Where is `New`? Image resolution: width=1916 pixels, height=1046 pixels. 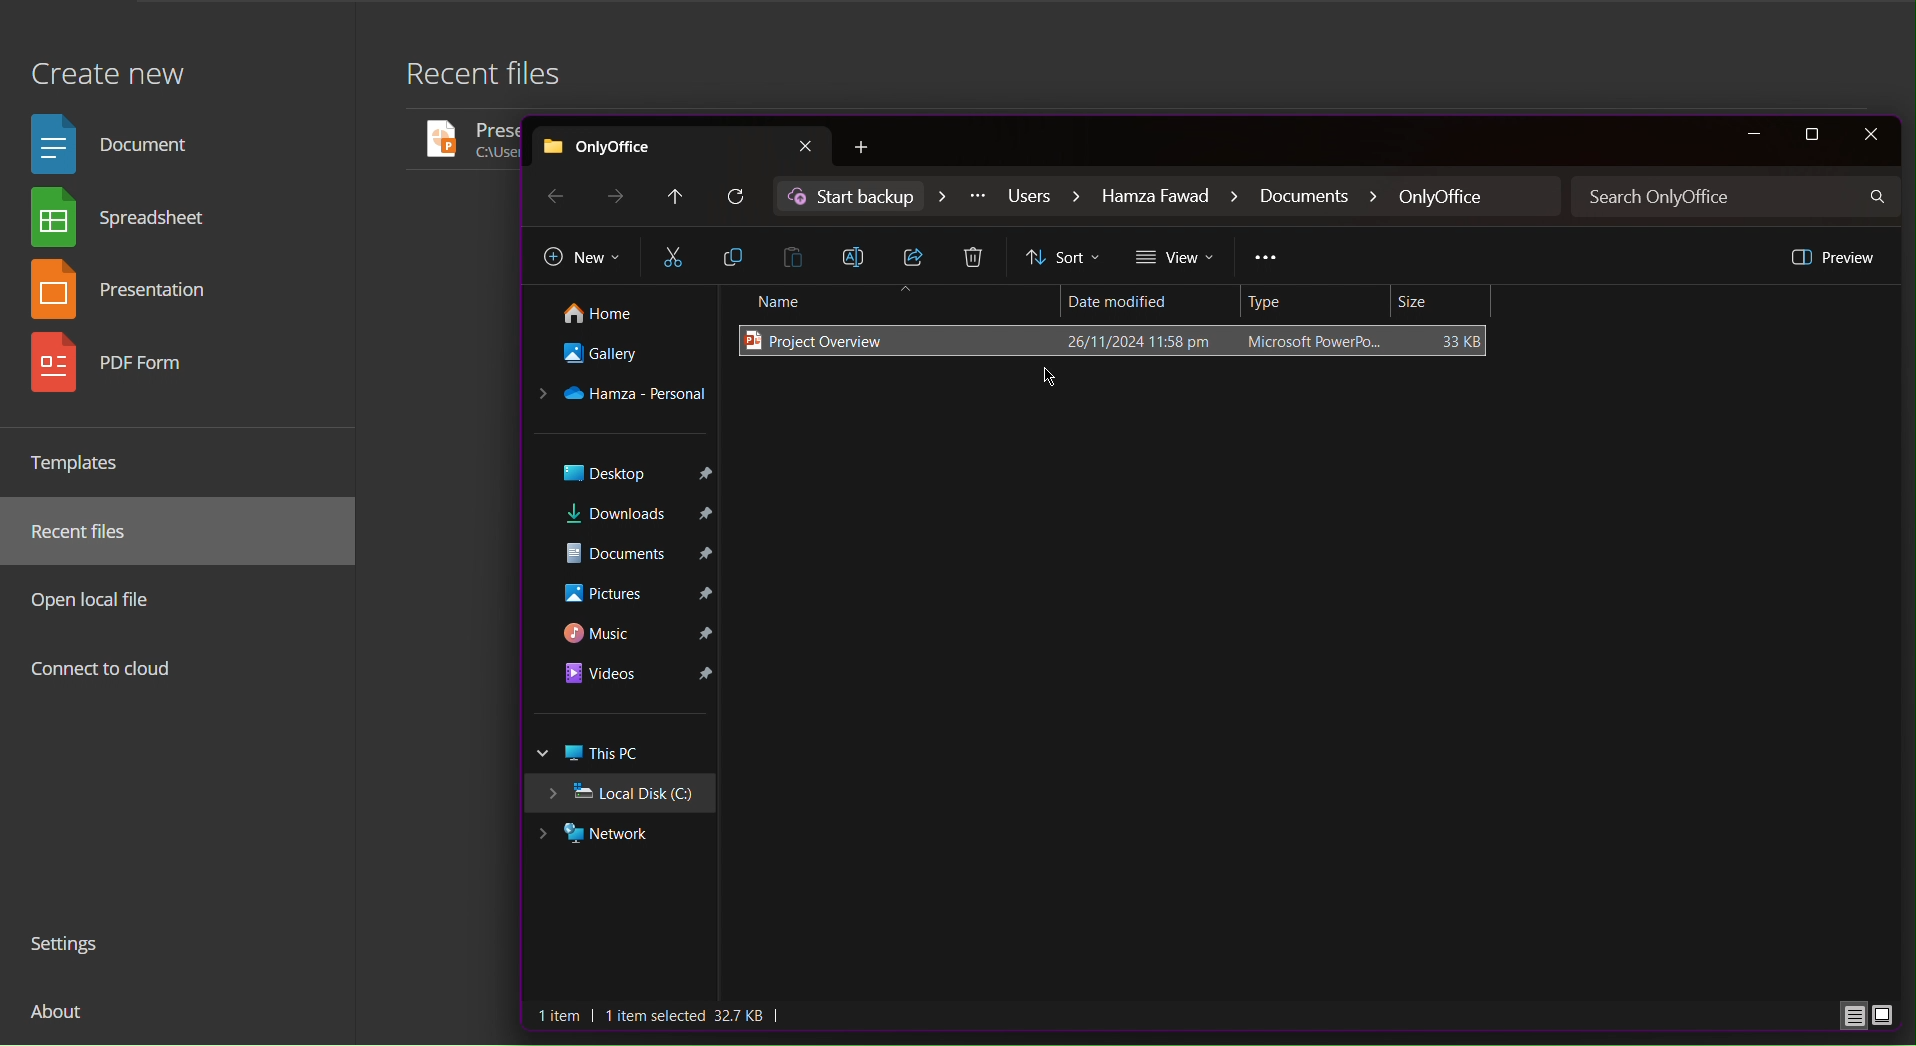 New is located at coordinates (582, 259).